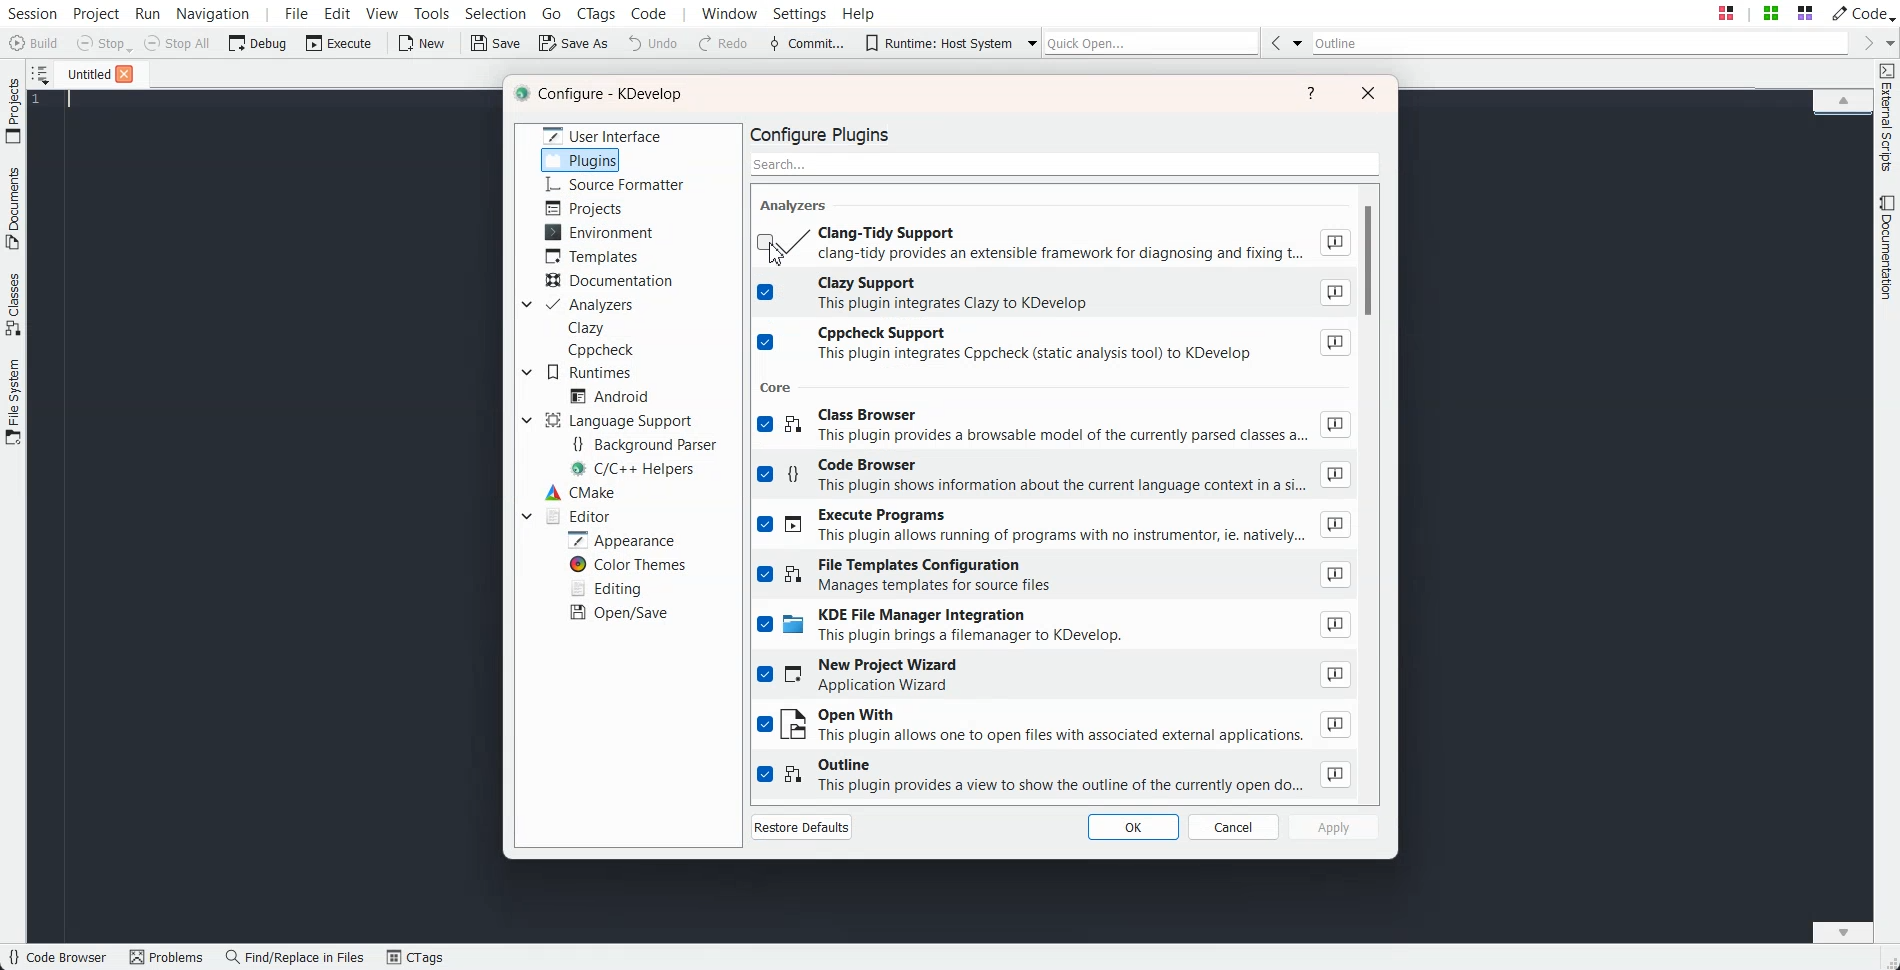  I want to click on Projects, so click(586, 208).